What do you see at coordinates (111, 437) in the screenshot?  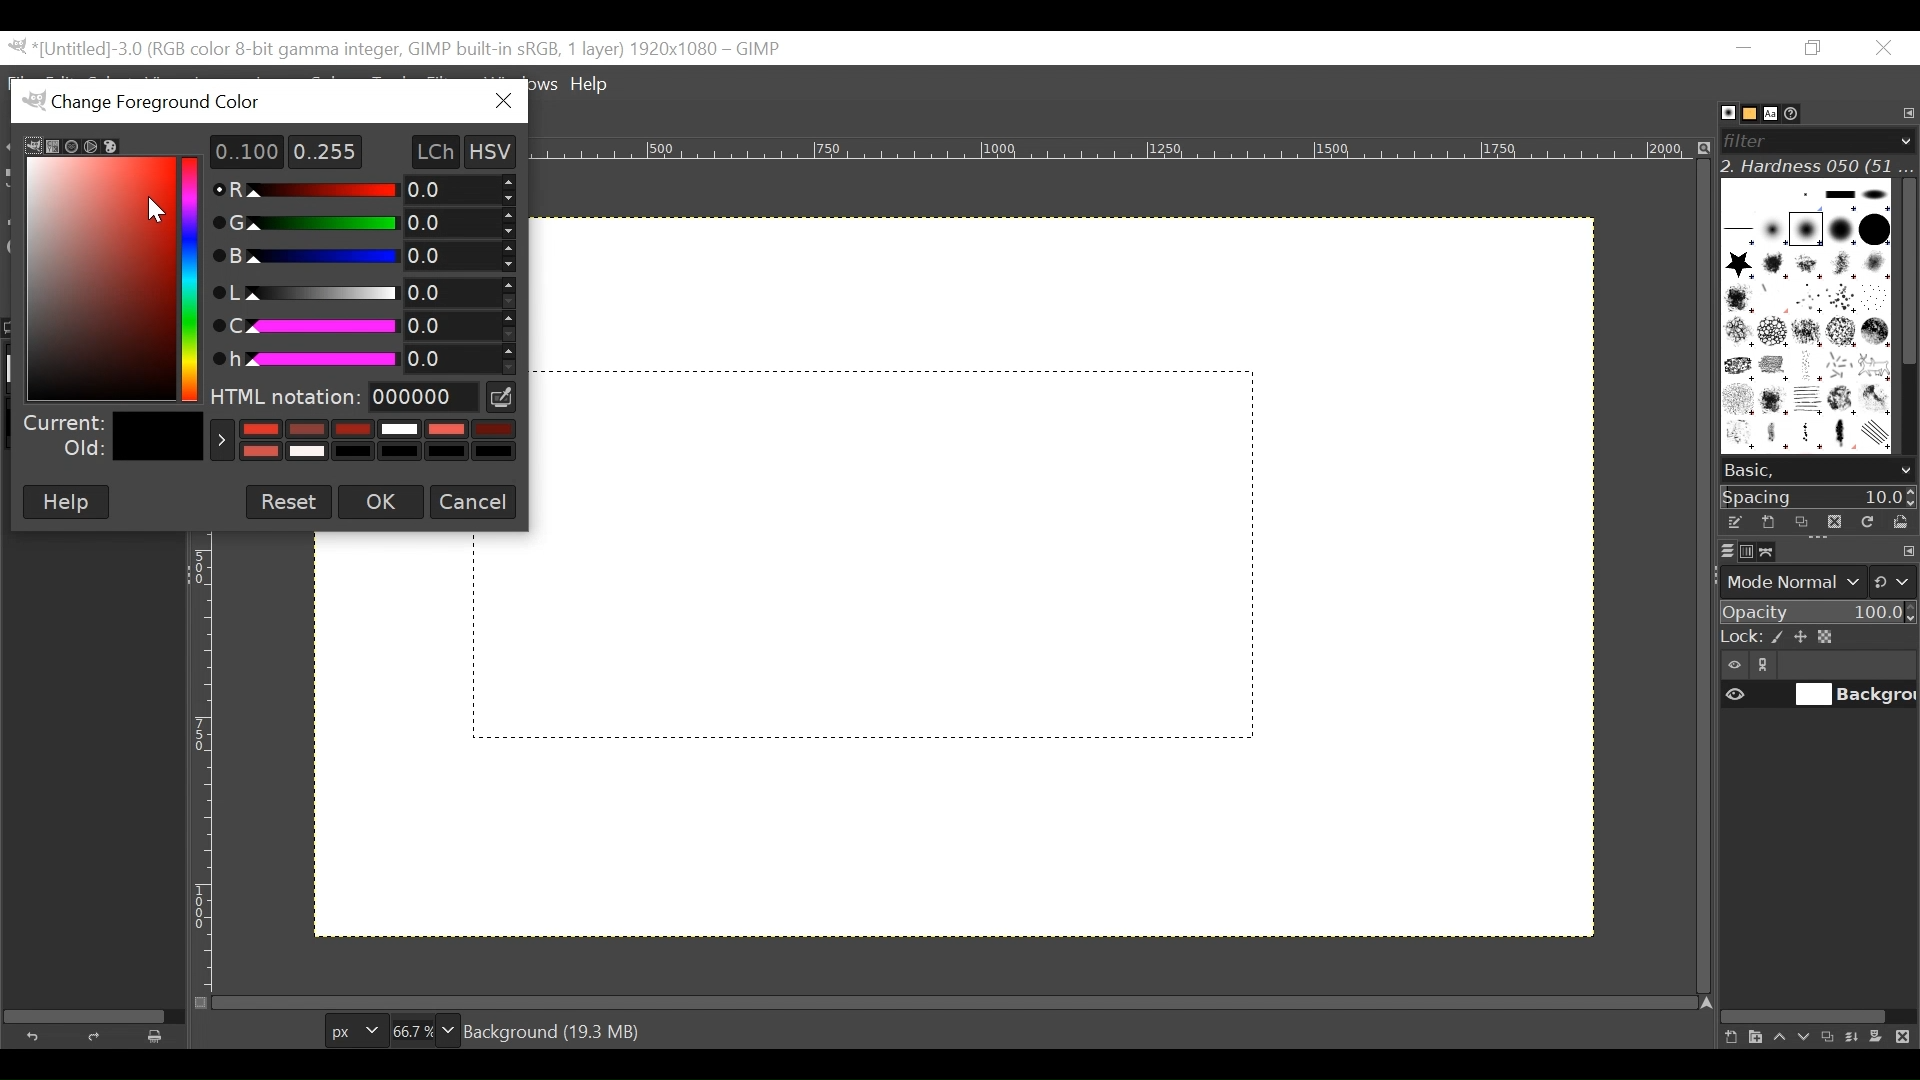 I see `Current old` at bounding box center [111, 437].